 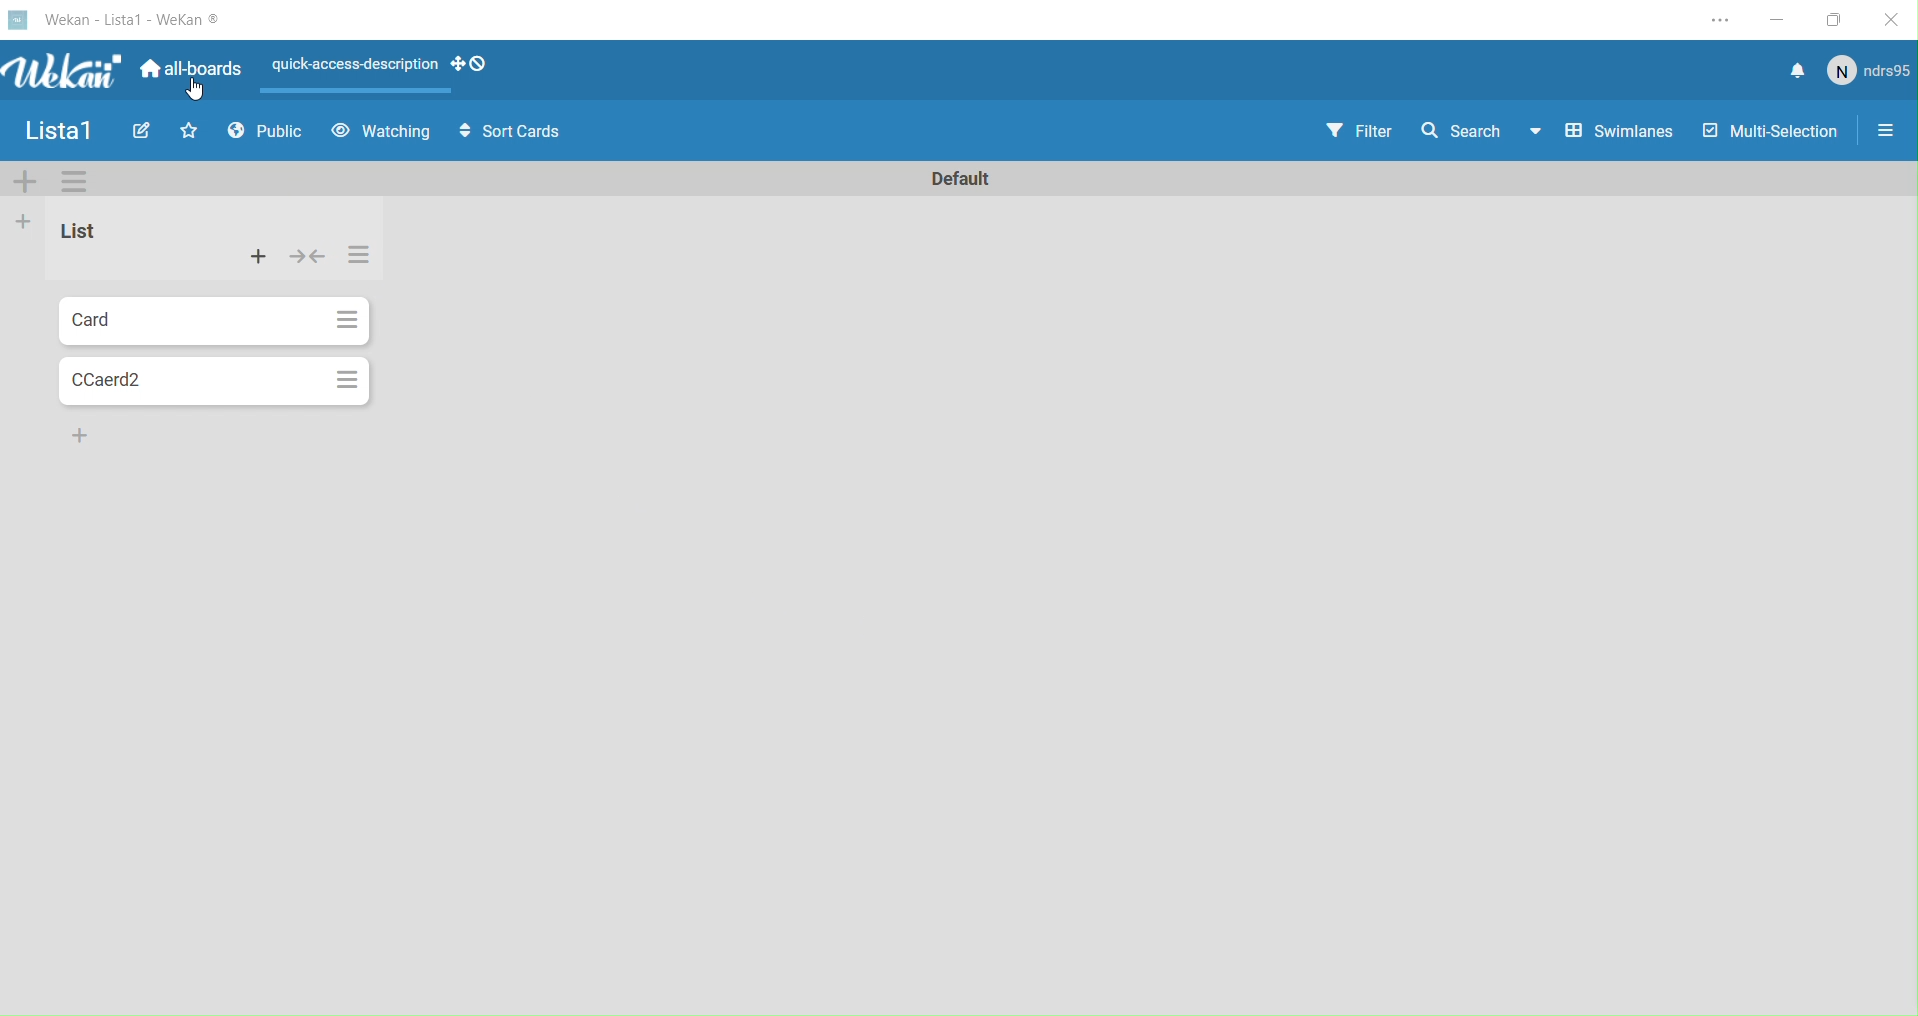 What do you see at coordinates (120, 18) in the screenshot?
I see `WeKan` at bounding box center [120, 18].